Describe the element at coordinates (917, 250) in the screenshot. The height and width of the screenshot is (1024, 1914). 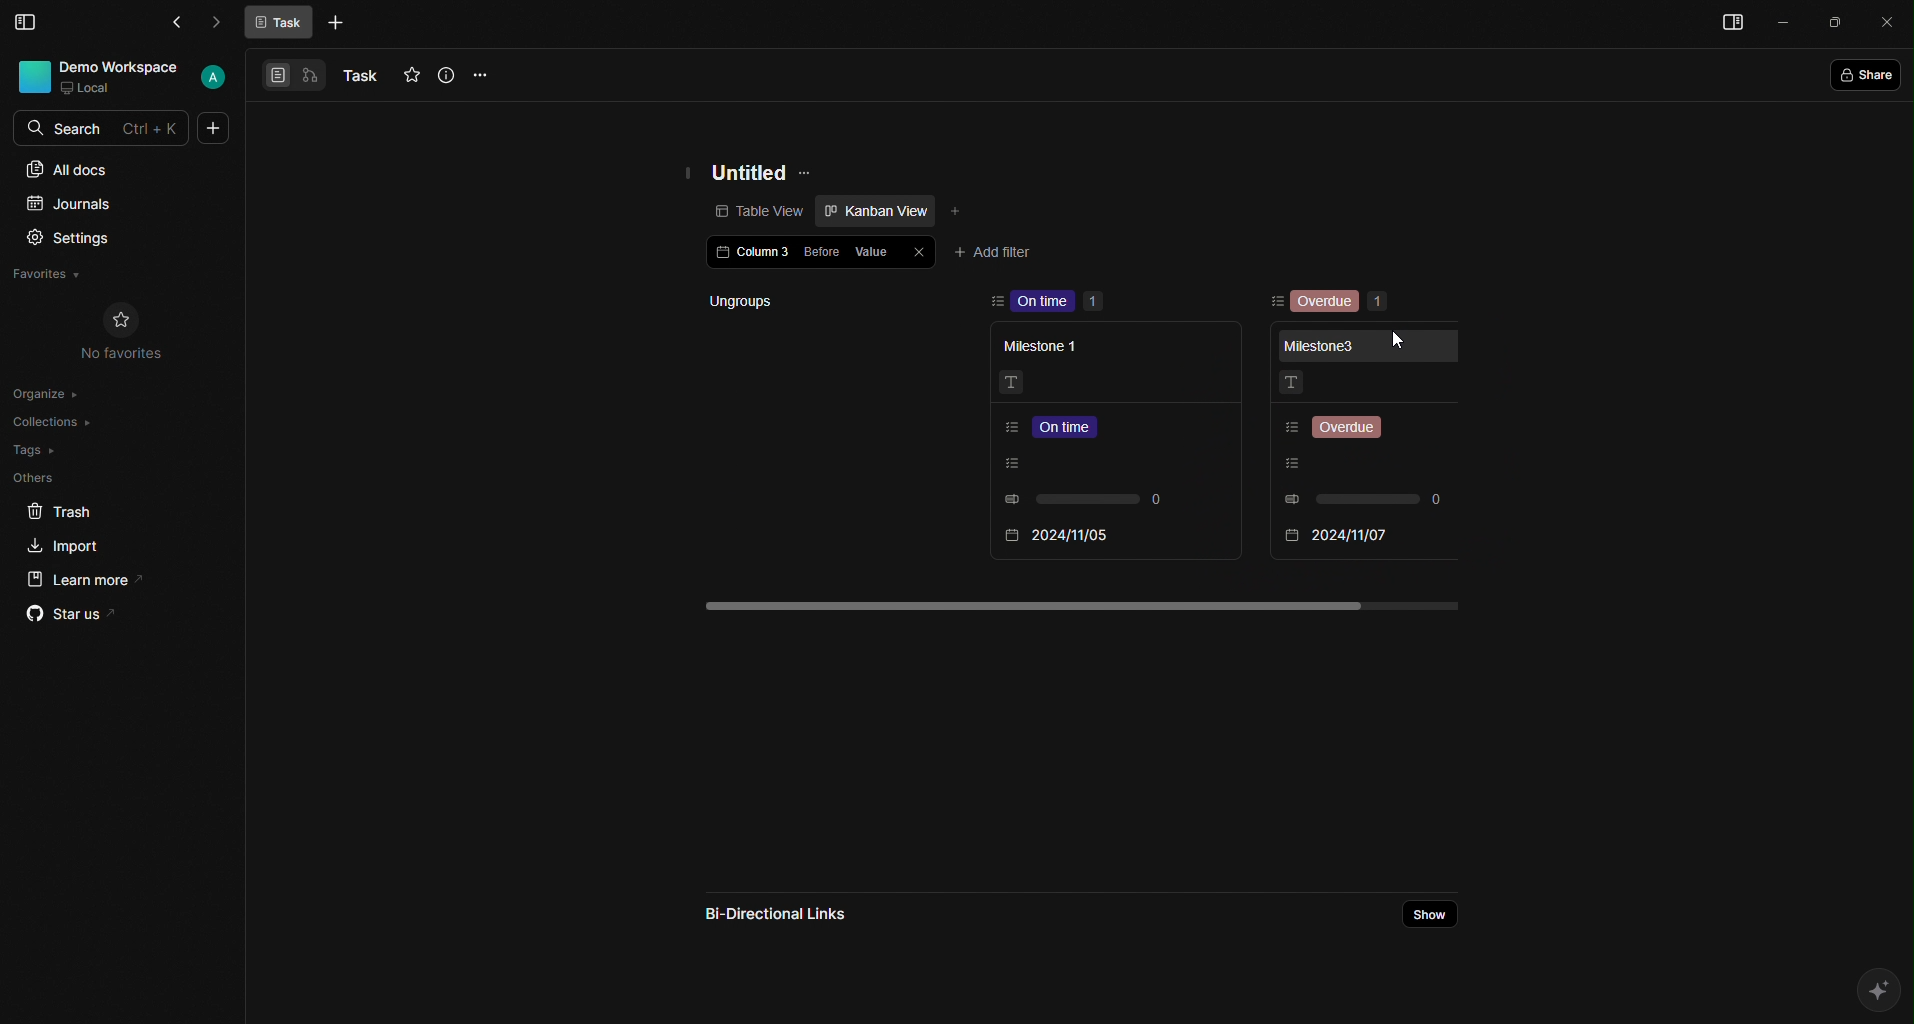
I see `Close` at that location.